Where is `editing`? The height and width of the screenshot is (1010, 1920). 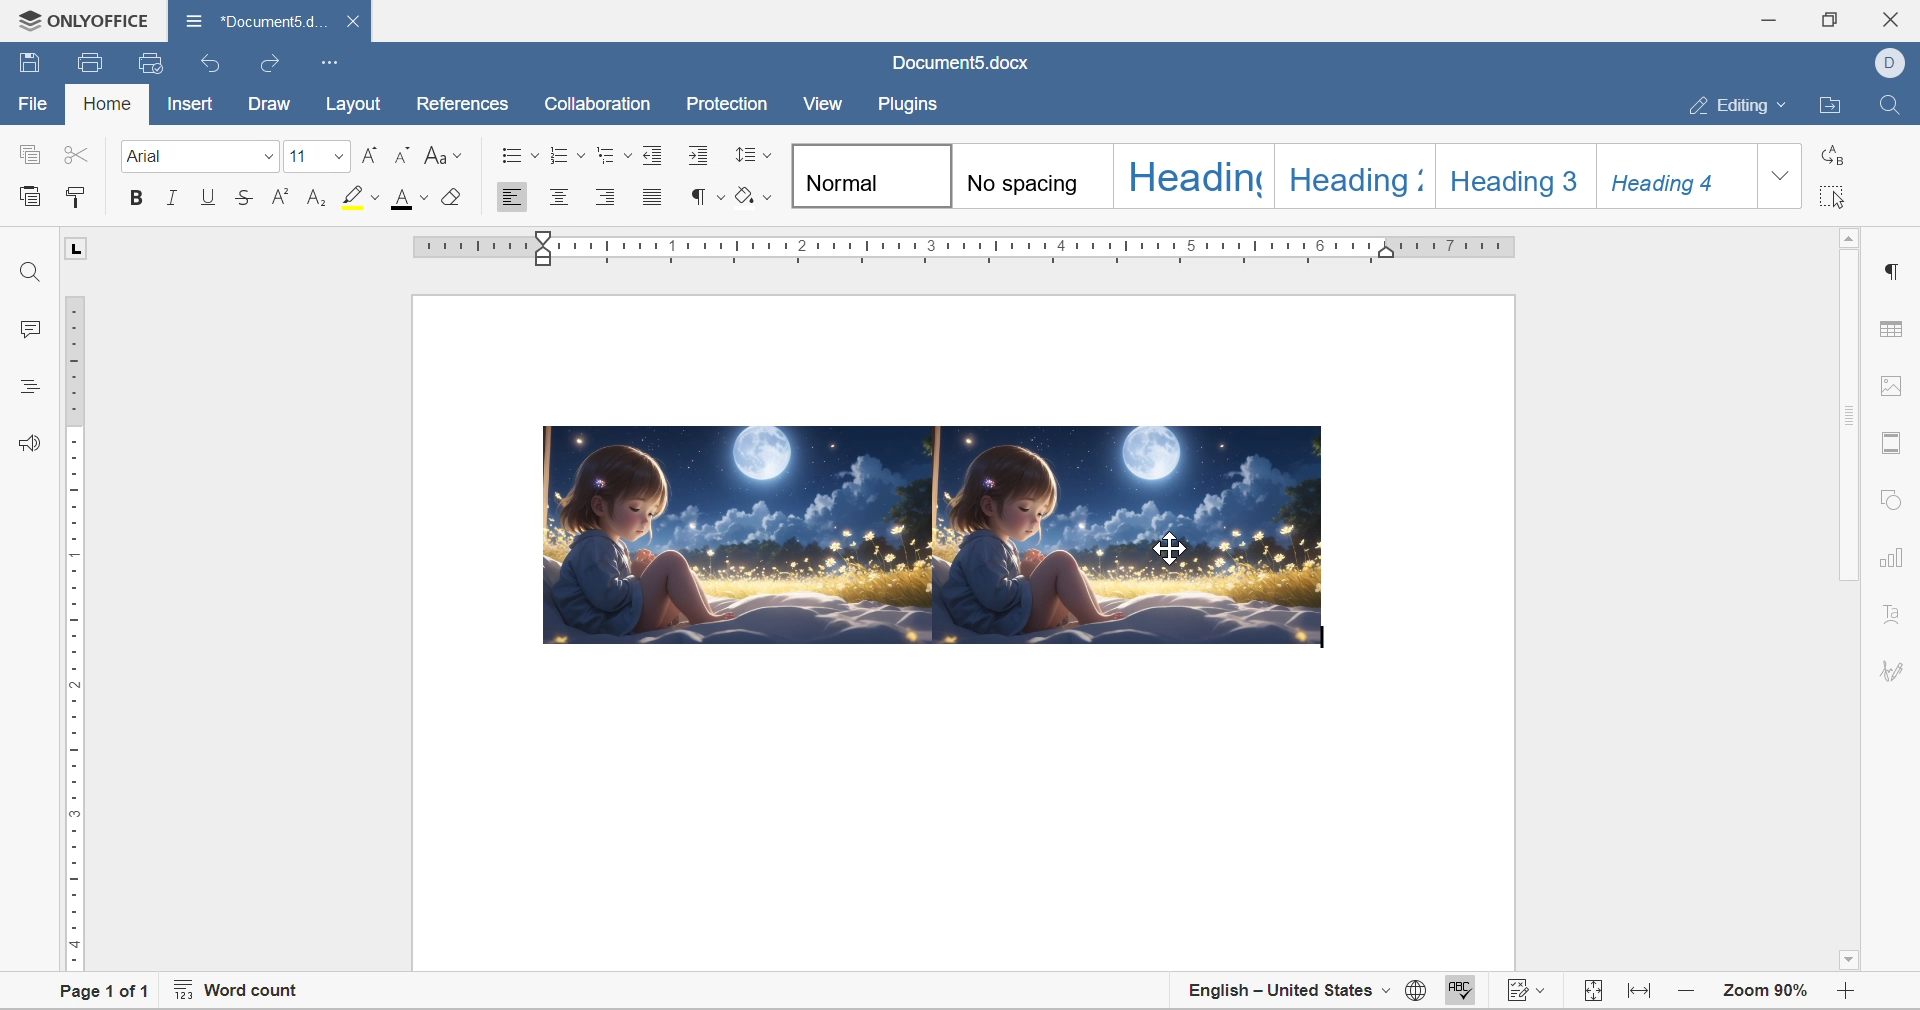 editing is located at coordinates (1743, 102).